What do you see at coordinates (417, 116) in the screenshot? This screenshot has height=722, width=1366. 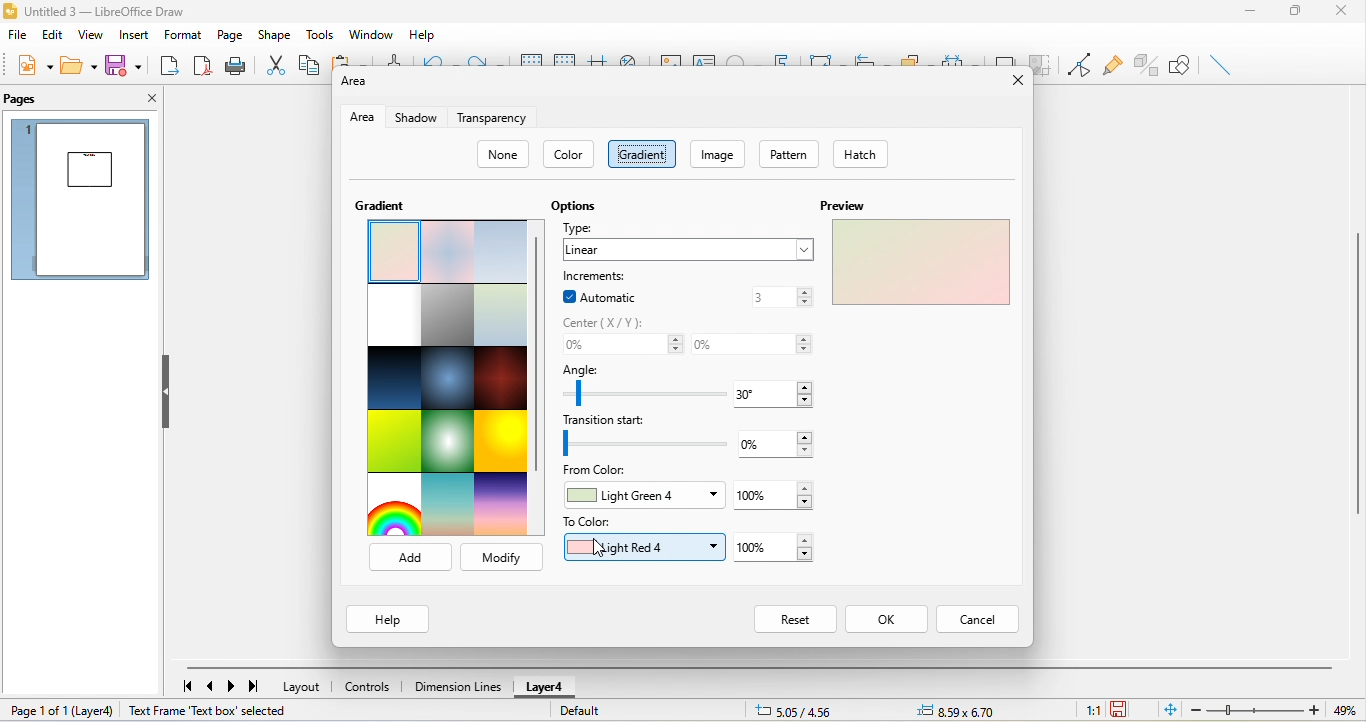 I see `shadow` at bounding box center [417, 116].